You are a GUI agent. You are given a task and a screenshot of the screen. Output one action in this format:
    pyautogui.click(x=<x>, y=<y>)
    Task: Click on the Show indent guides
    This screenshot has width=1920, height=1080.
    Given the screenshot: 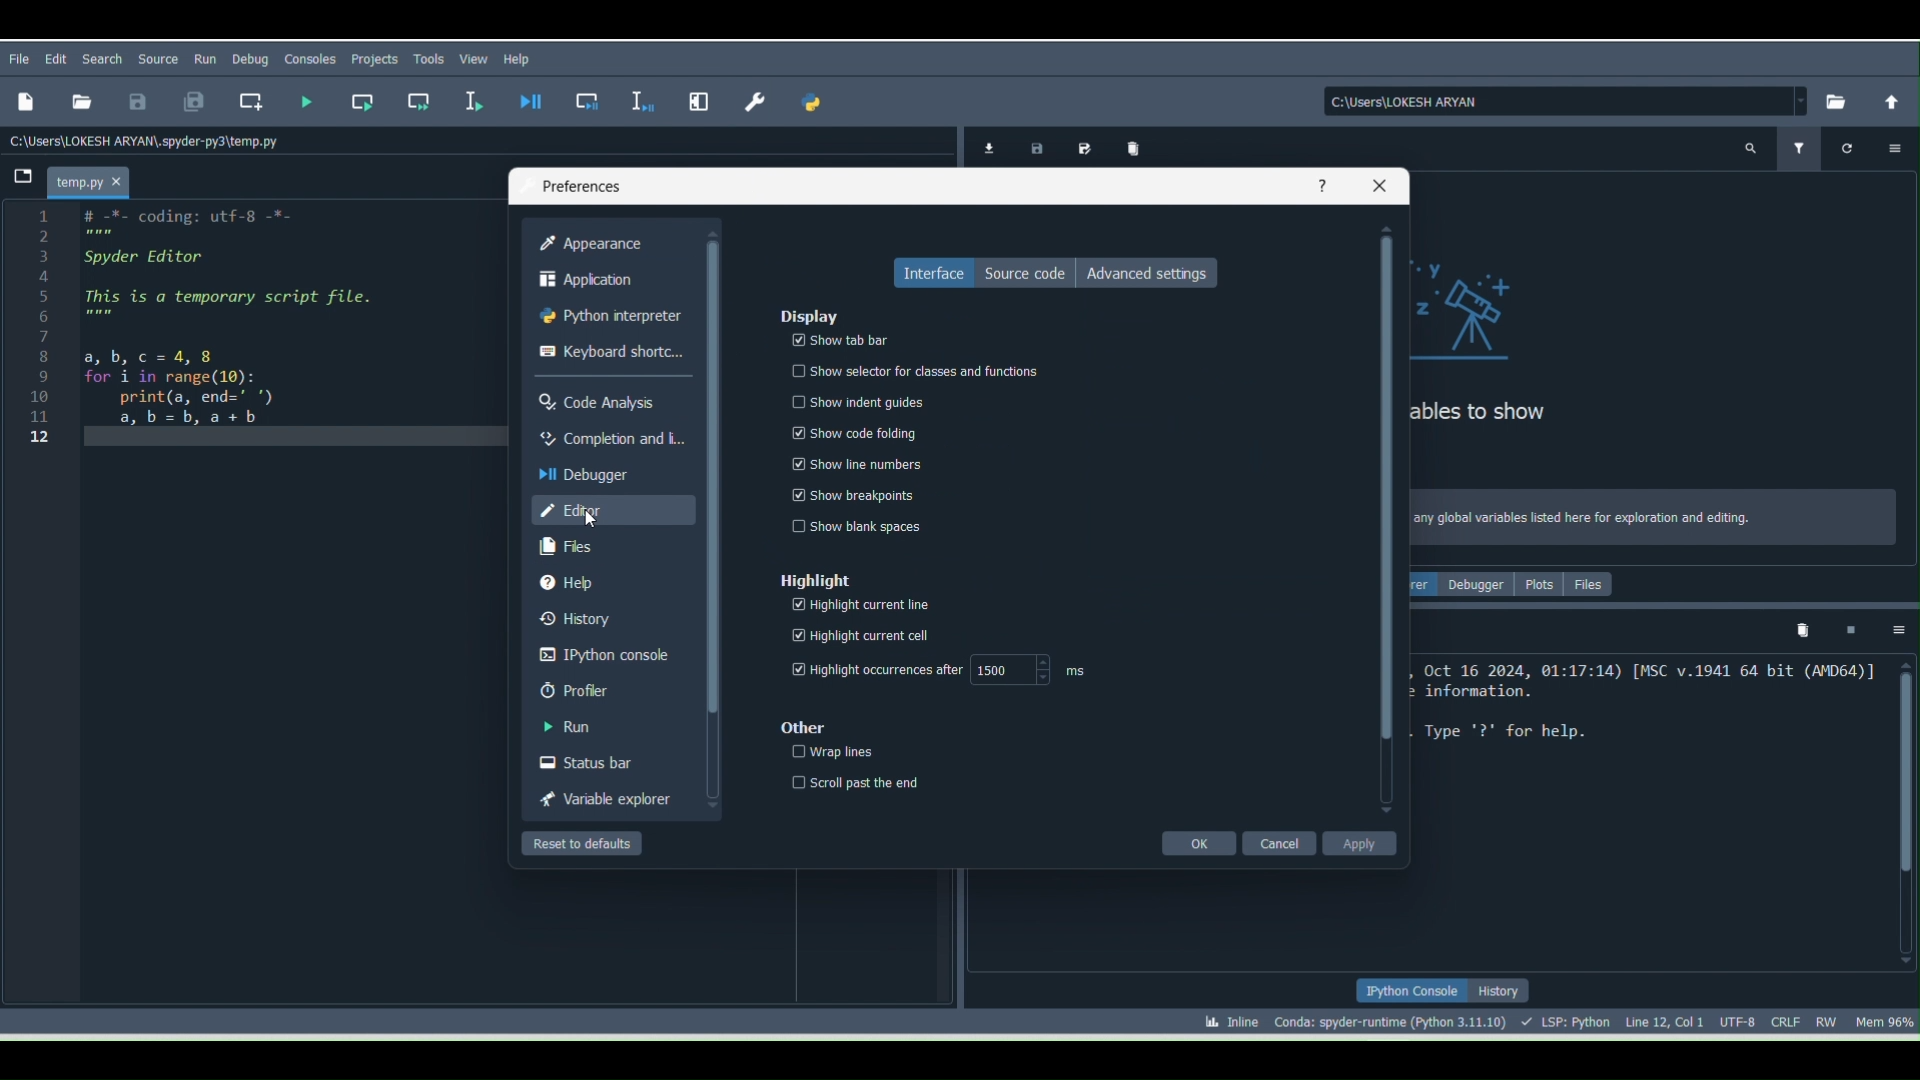 What is the action you would take?
    pyautogui.click(x=846, y=400)
    